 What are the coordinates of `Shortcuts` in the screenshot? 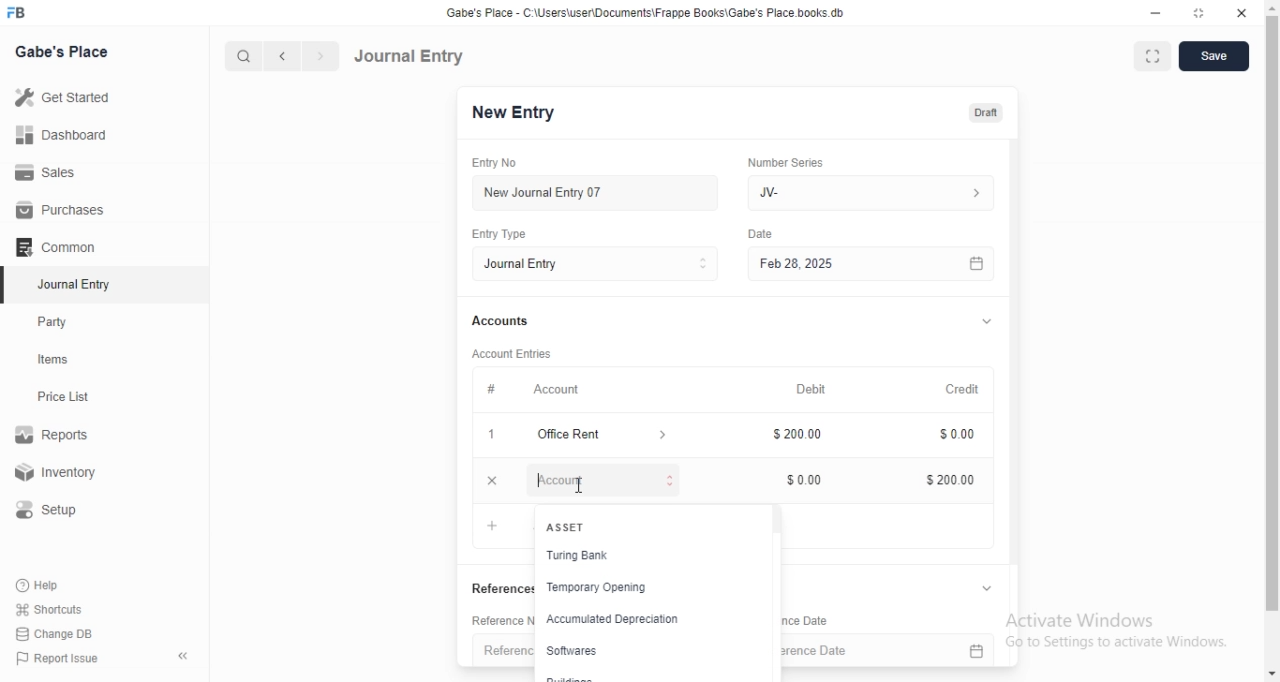 It's located at (49, 608).